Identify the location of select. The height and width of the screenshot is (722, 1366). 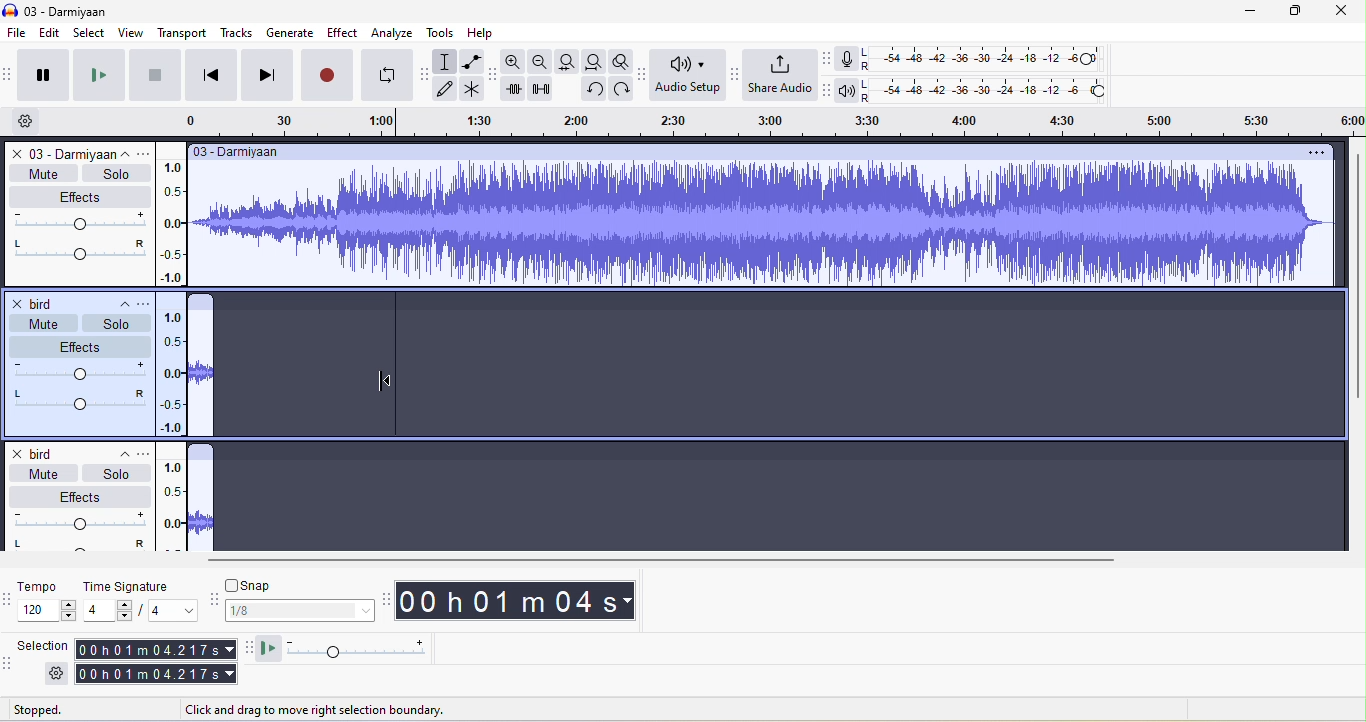
(88, 32).